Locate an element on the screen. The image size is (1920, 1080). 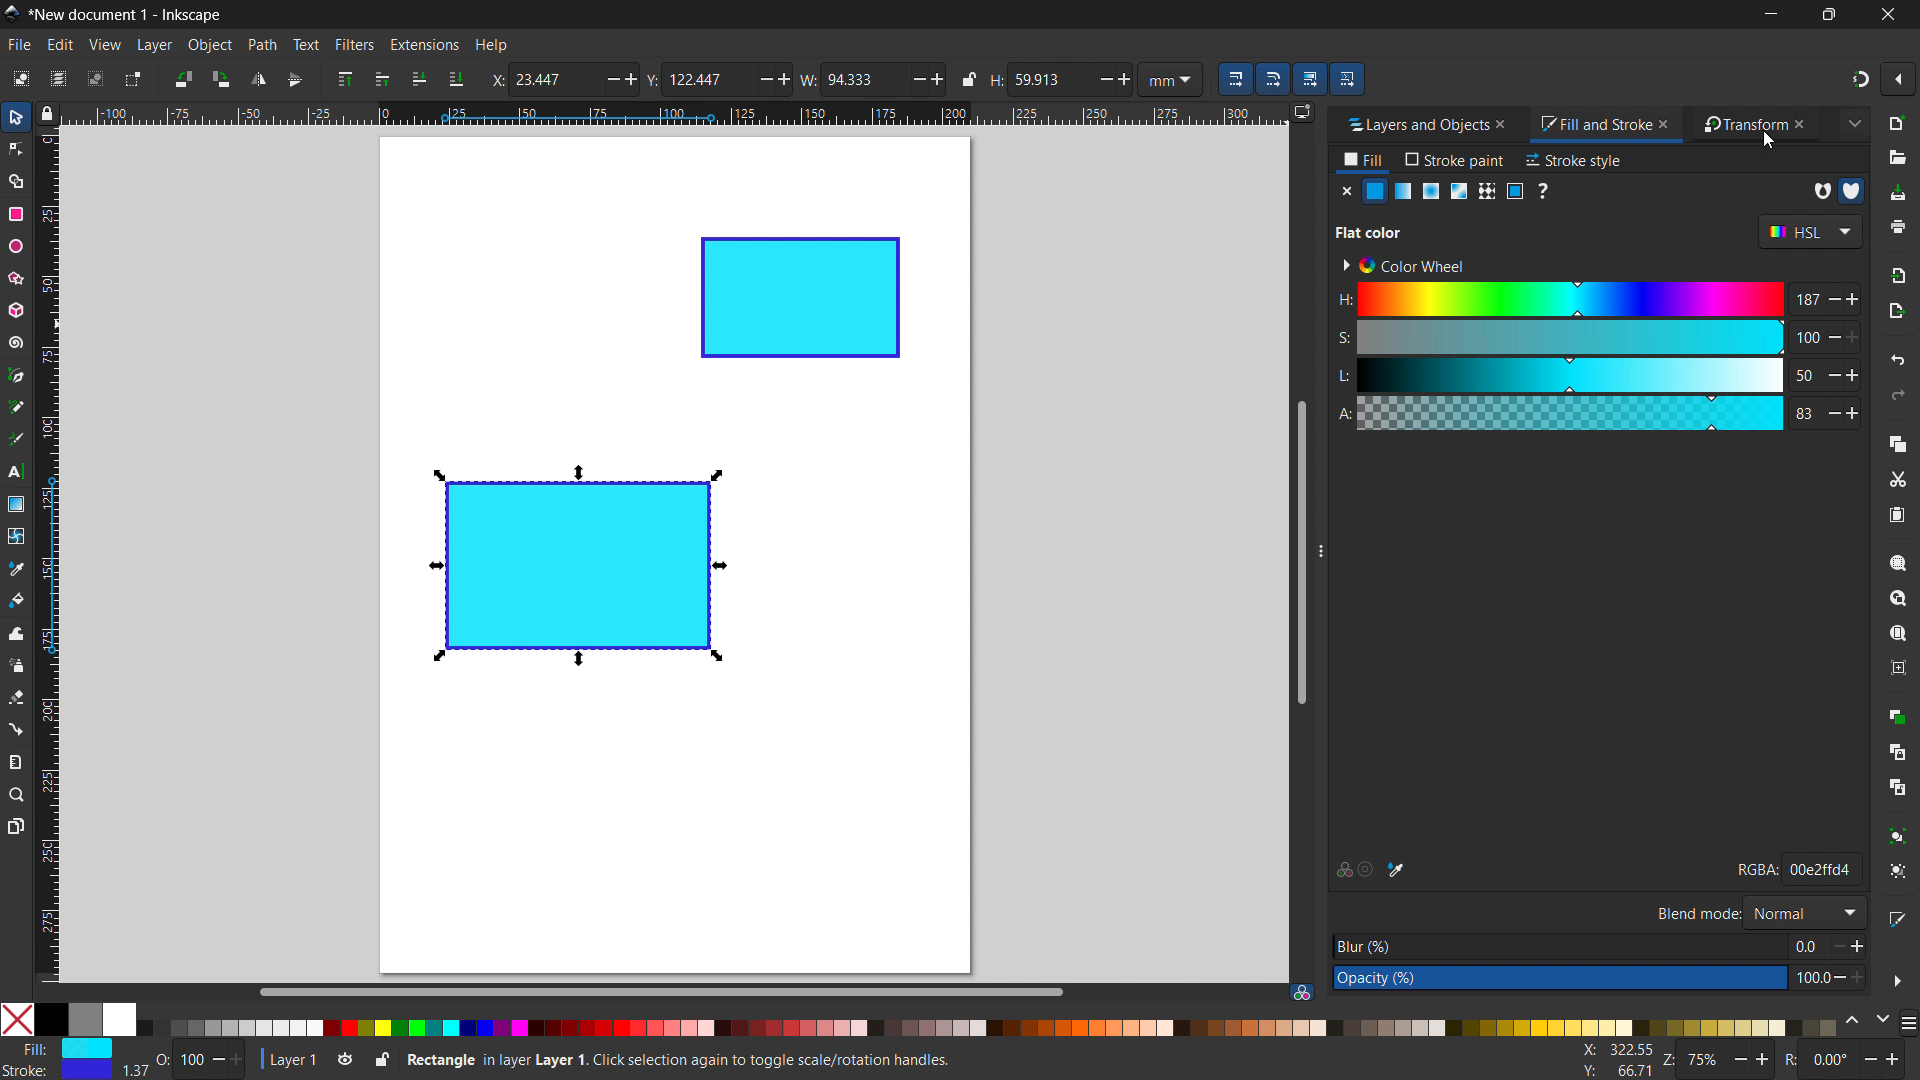
erasor tool is located at coordinates (16, 697).